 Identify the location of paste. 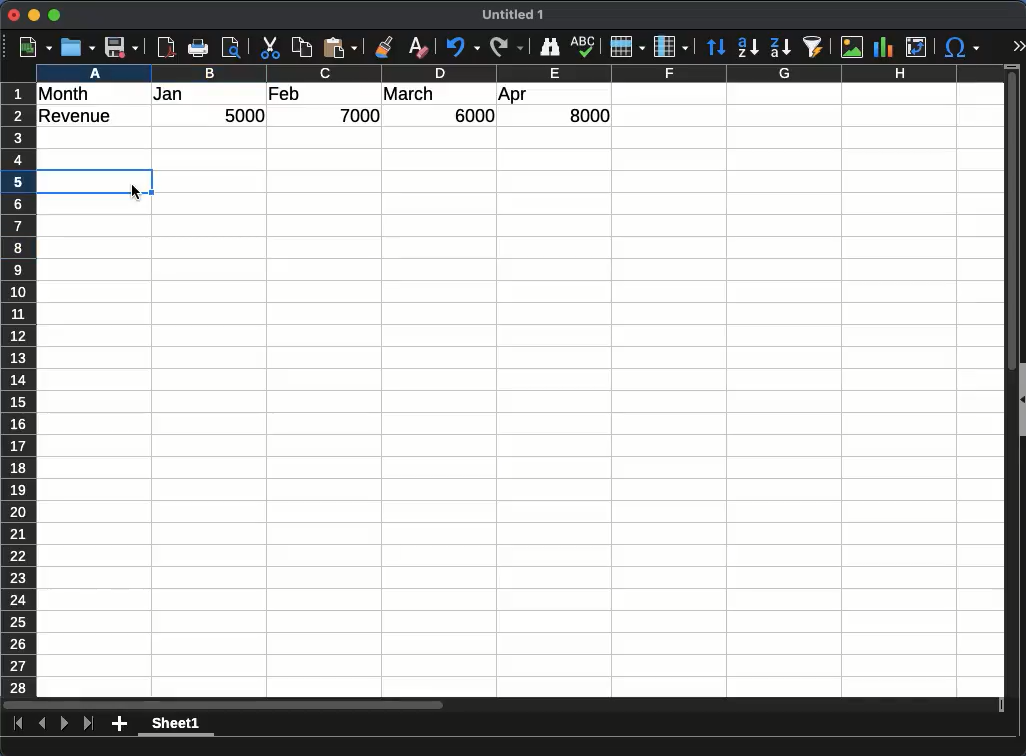
(340, 47).